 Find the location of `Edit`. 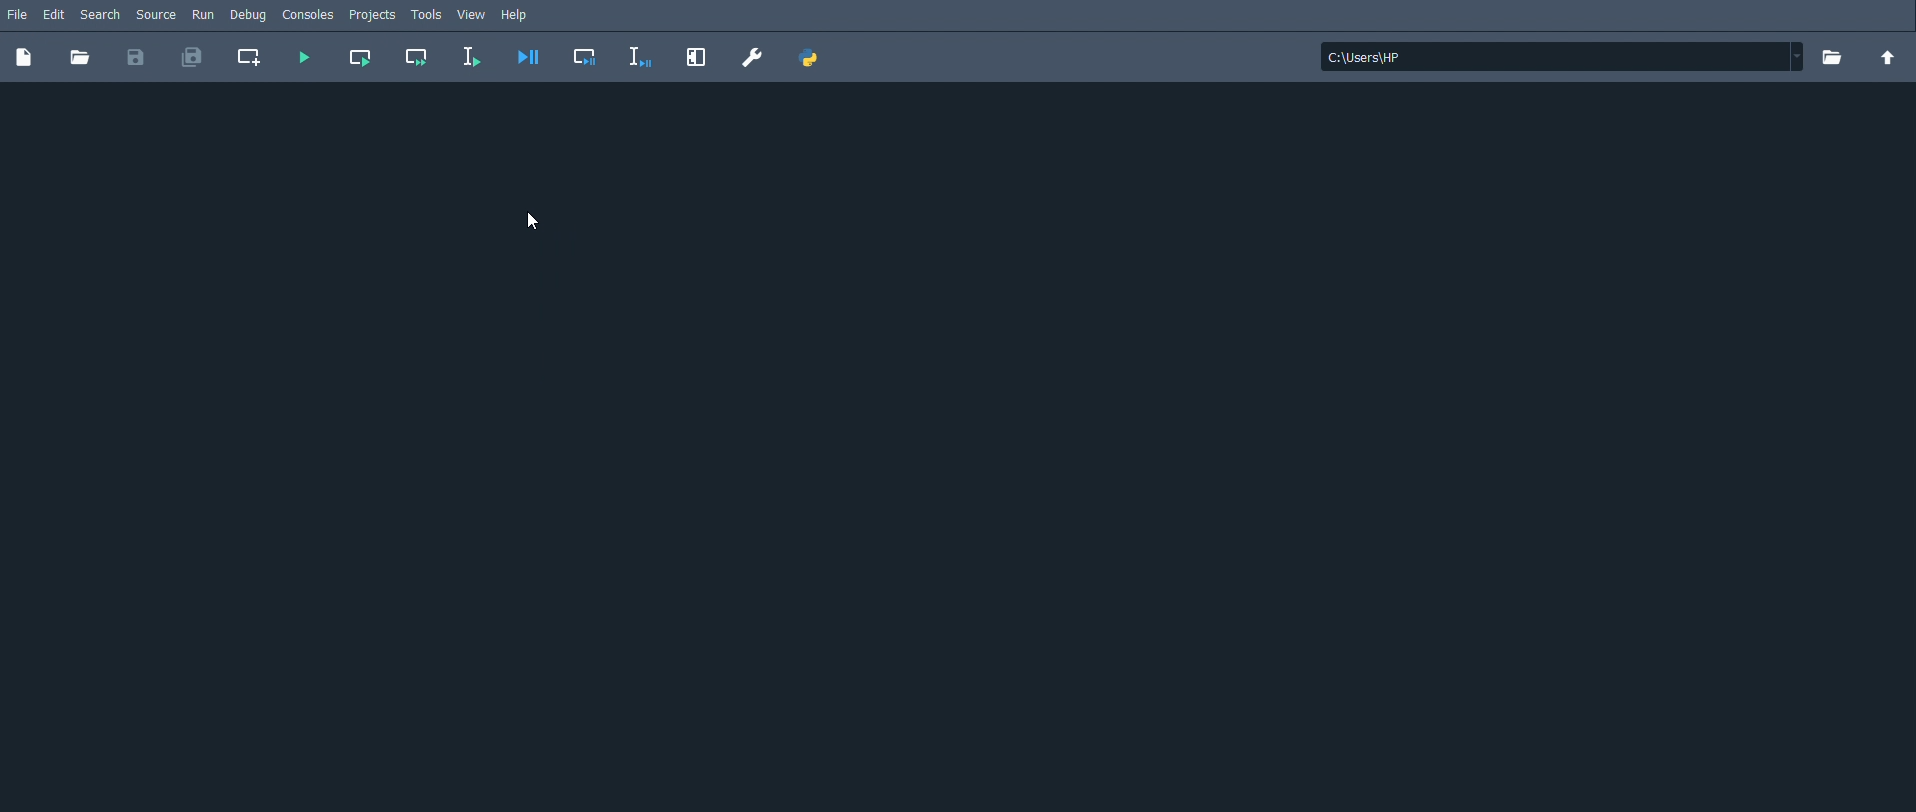

Edit is located at coordinates (53, 14).